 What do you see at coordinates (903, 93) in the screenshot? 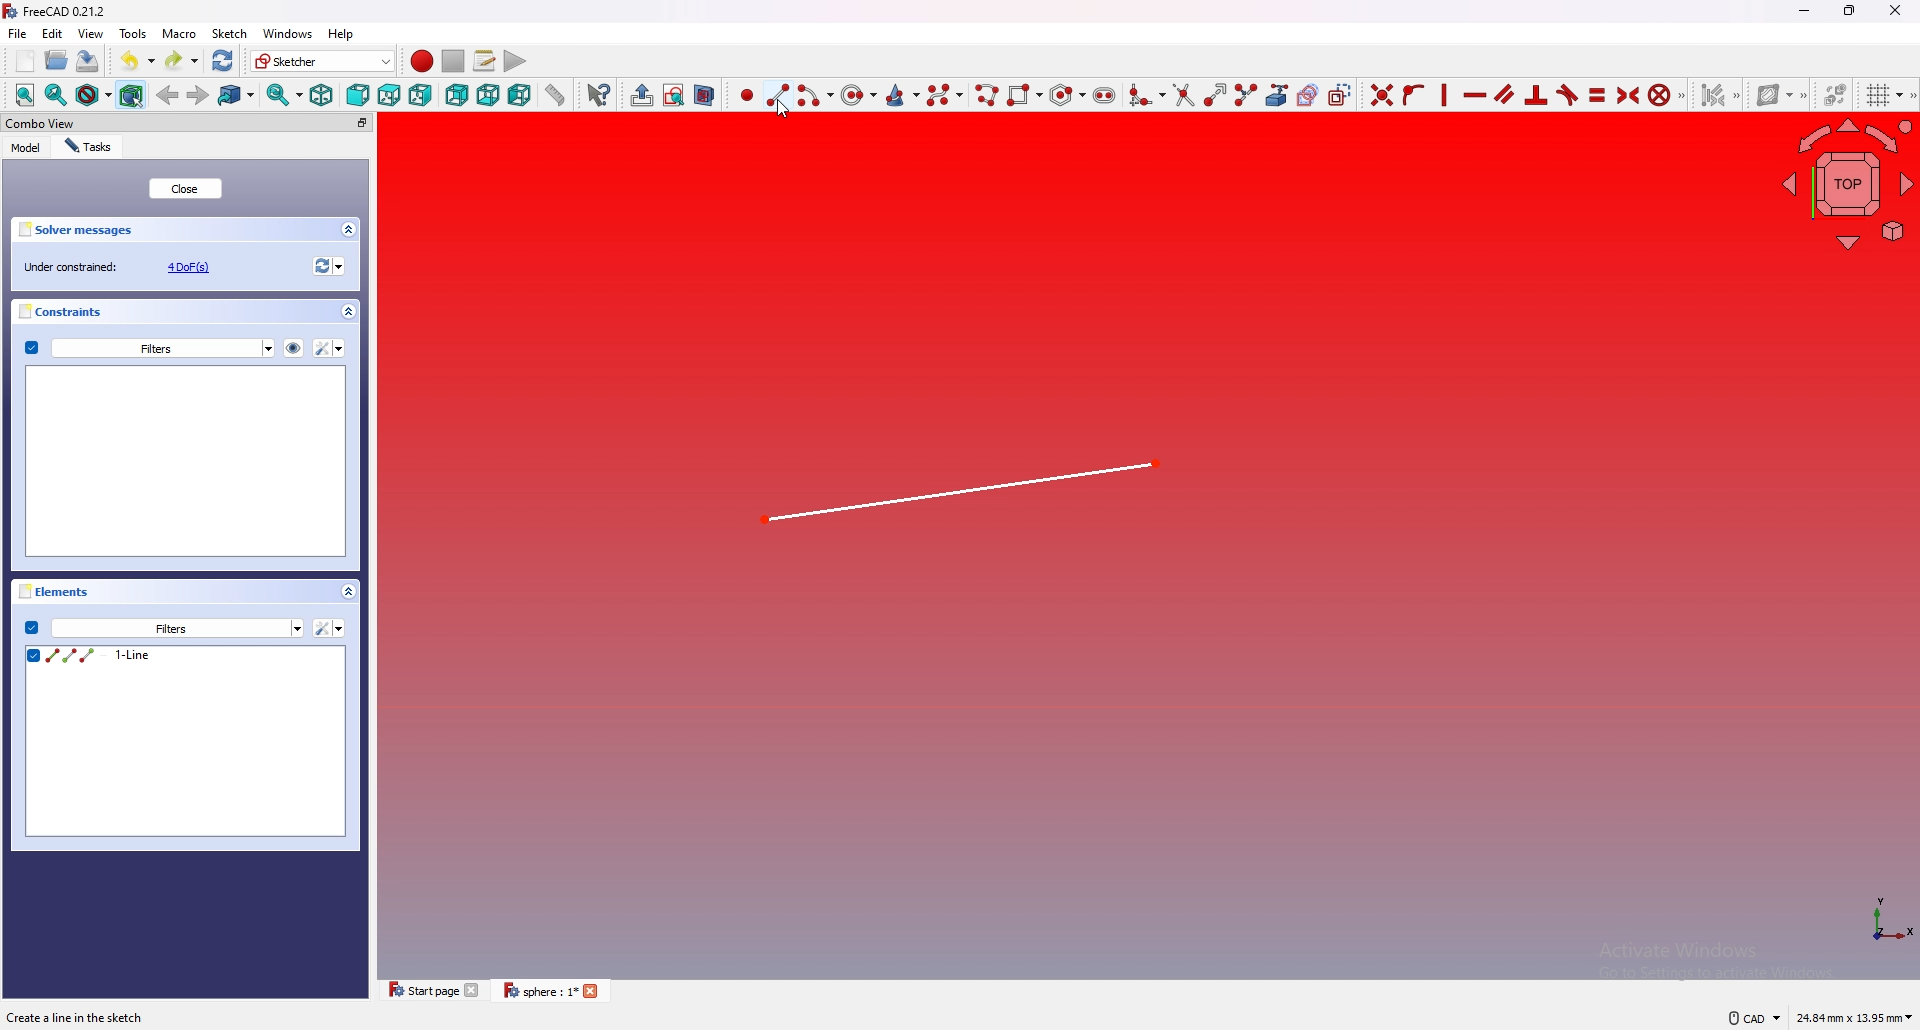
I see `Create conic` at bounding box center [903, 93].